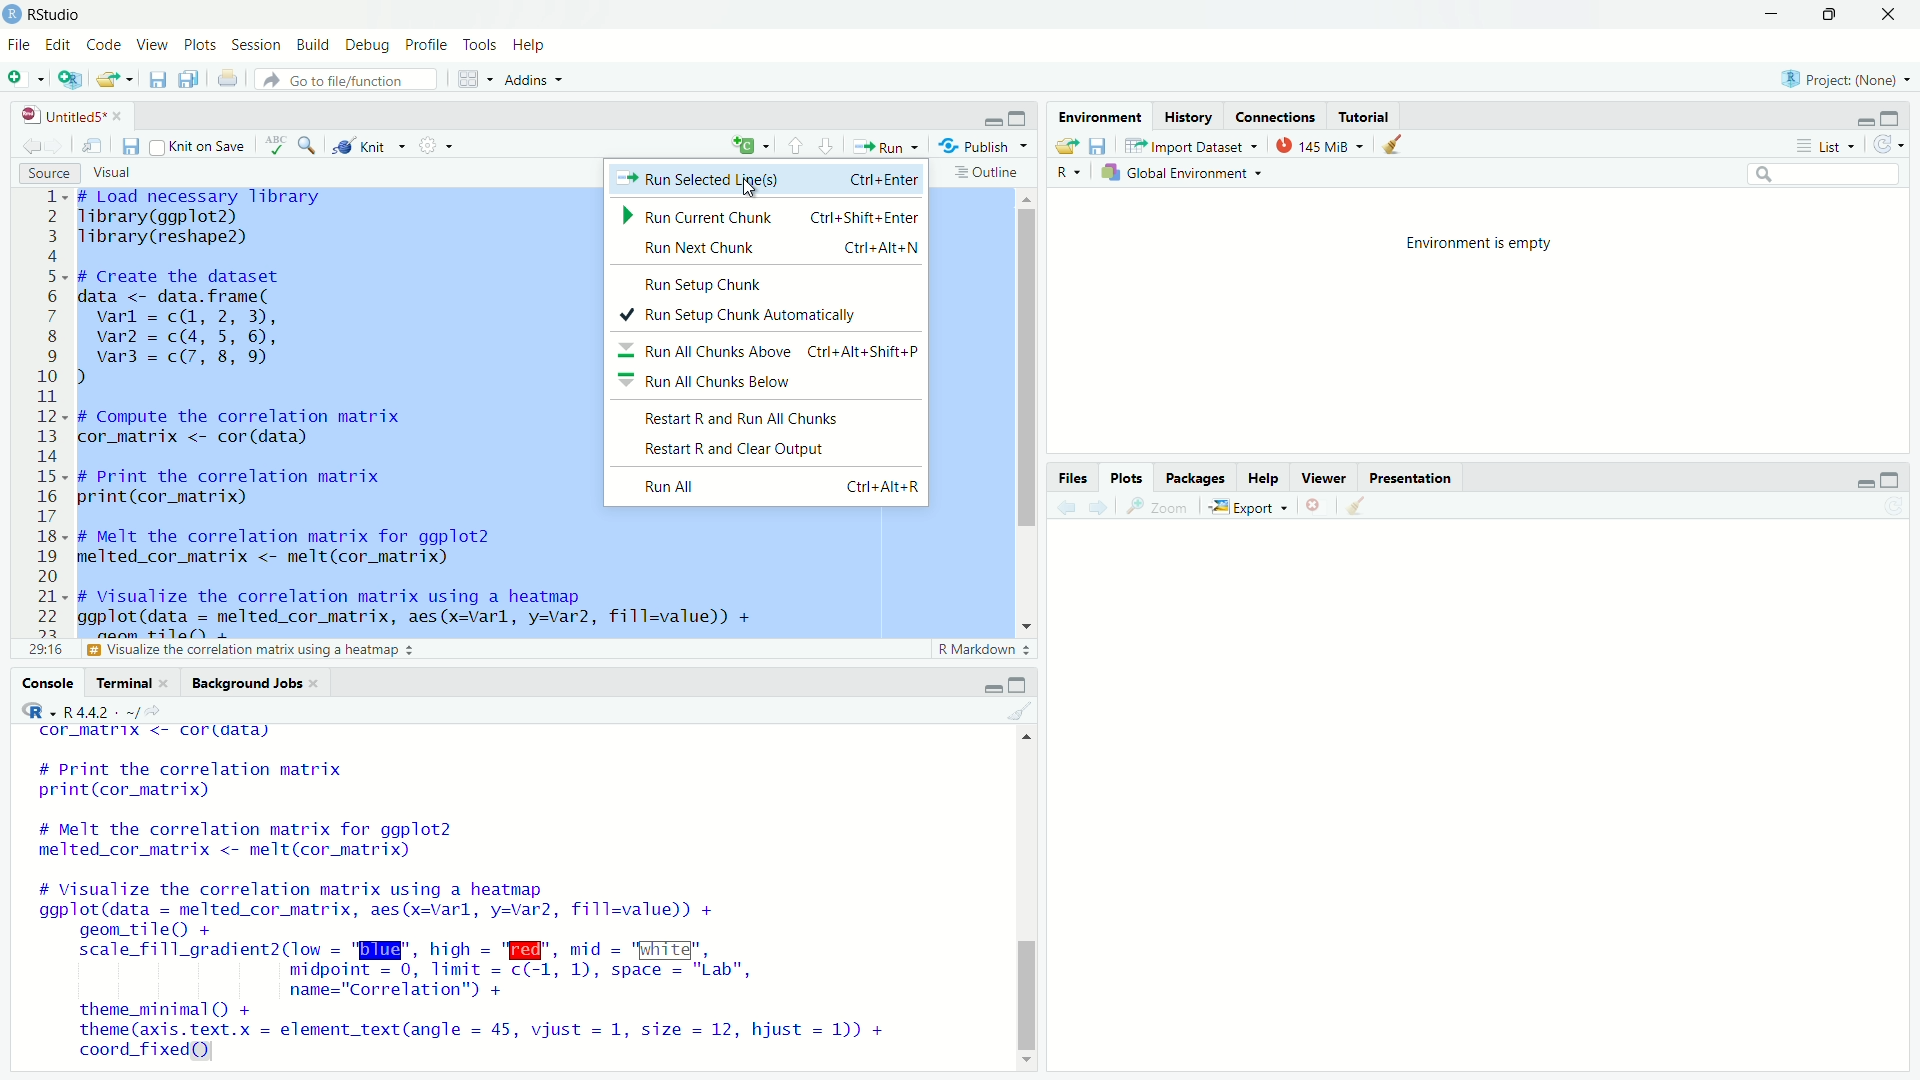  I want to click on vertical scrollbar, so click(1029, 369).